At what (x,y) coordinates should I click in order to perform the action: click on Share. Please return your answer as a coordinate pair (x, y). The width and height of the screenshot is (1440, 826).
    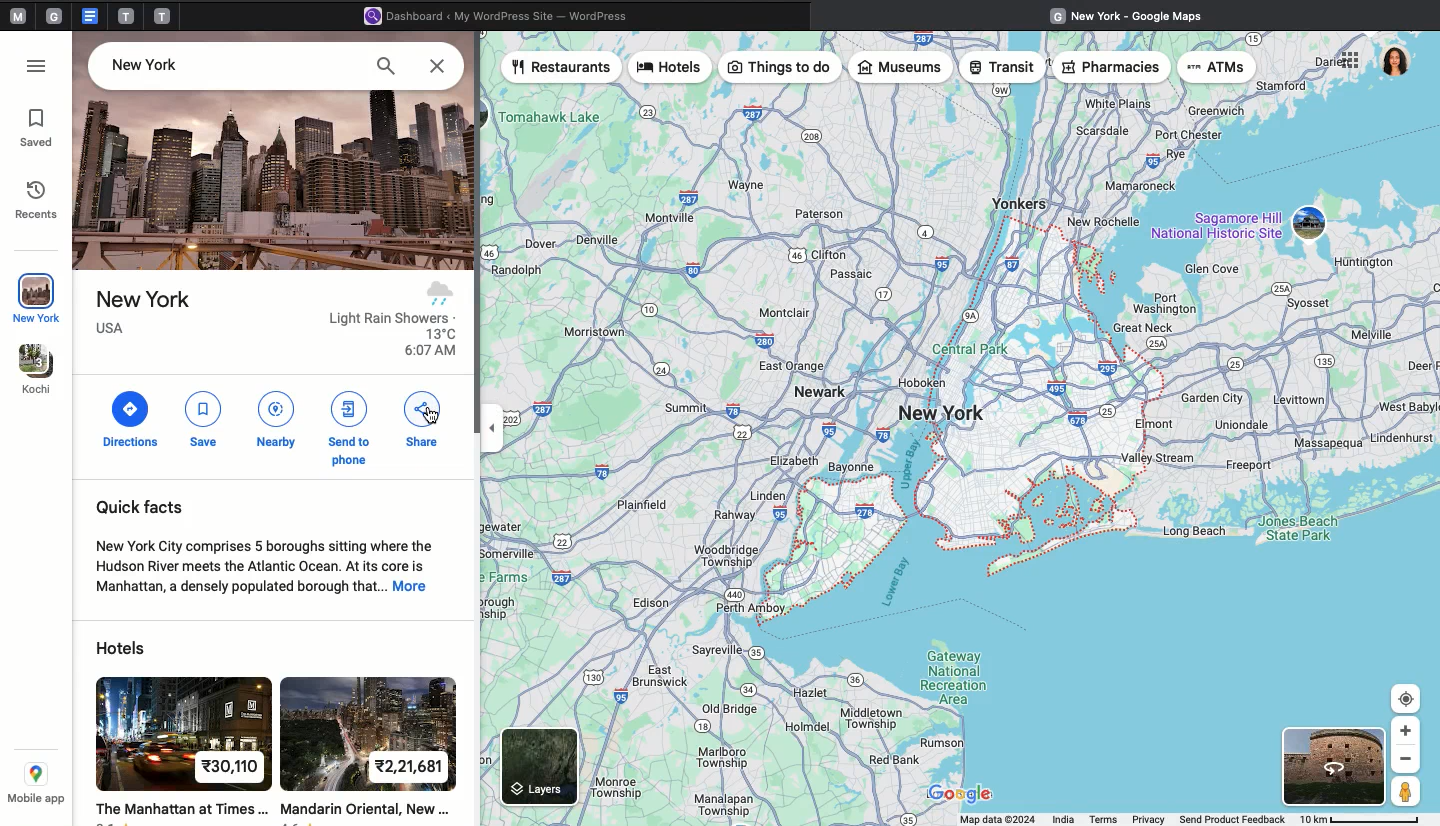
    Looking at the image, I should click on (423, 420).